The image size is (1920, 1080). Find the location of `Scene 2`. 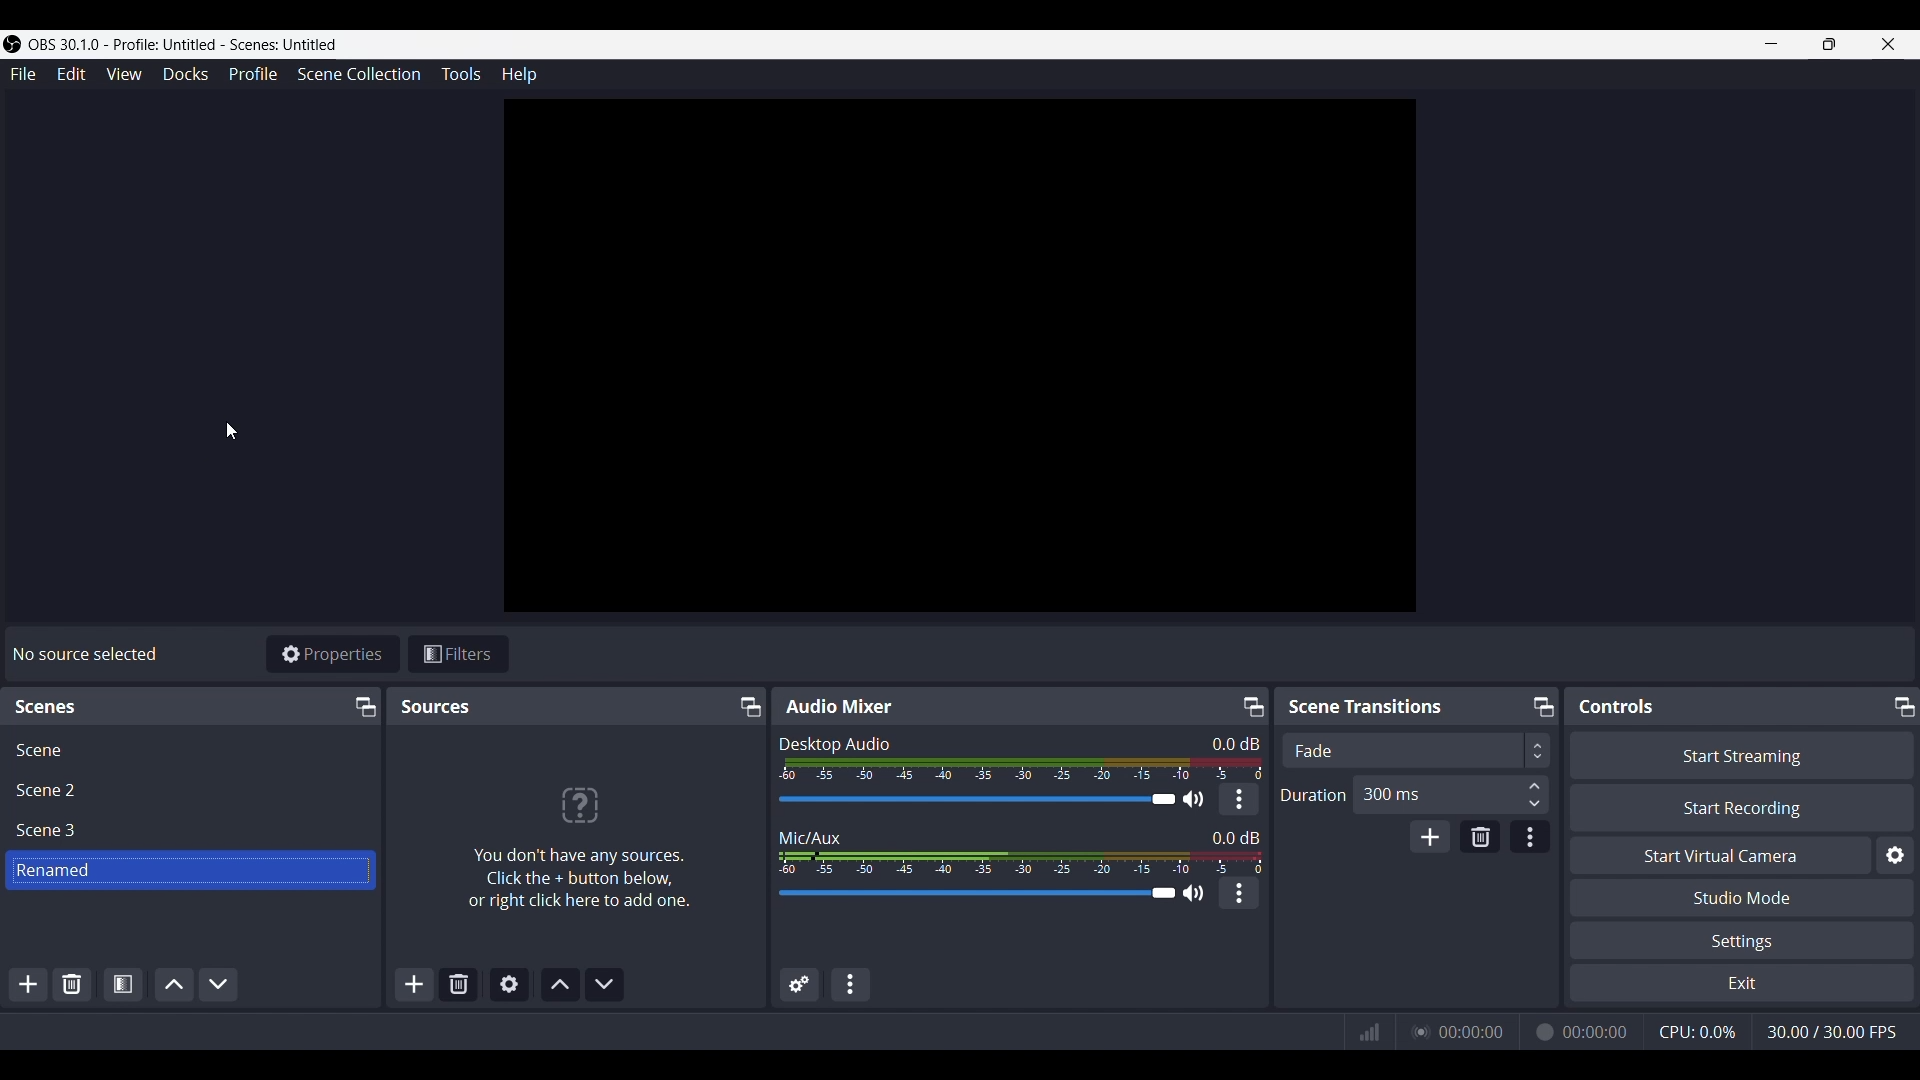

Scene 2 is located at coordinates (51, 790).